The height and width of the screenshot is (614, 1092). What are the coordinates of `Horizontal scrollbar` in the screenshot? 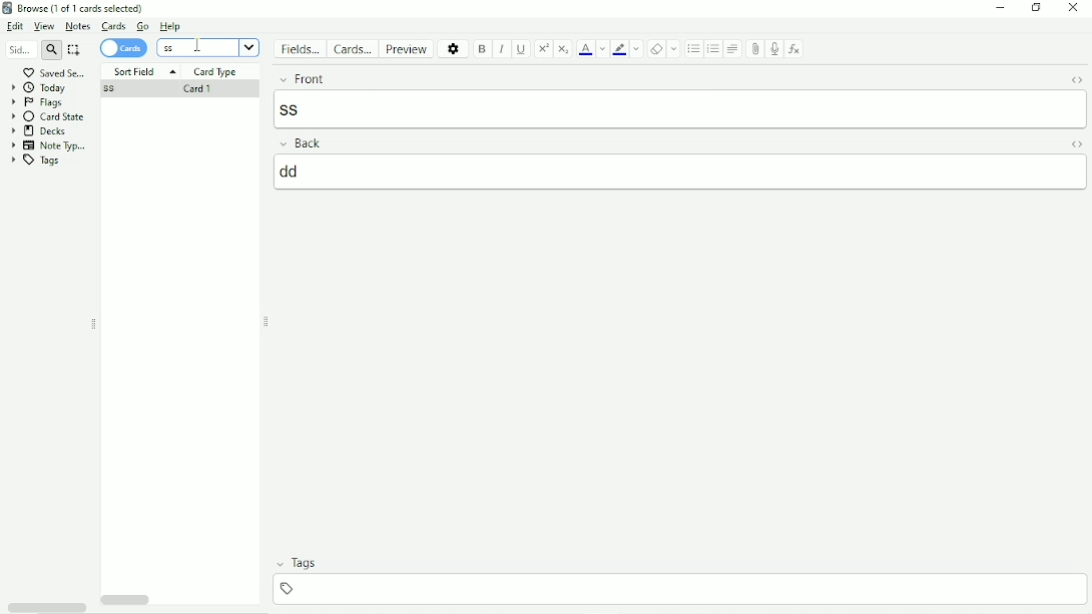 It's located at (128, 598).